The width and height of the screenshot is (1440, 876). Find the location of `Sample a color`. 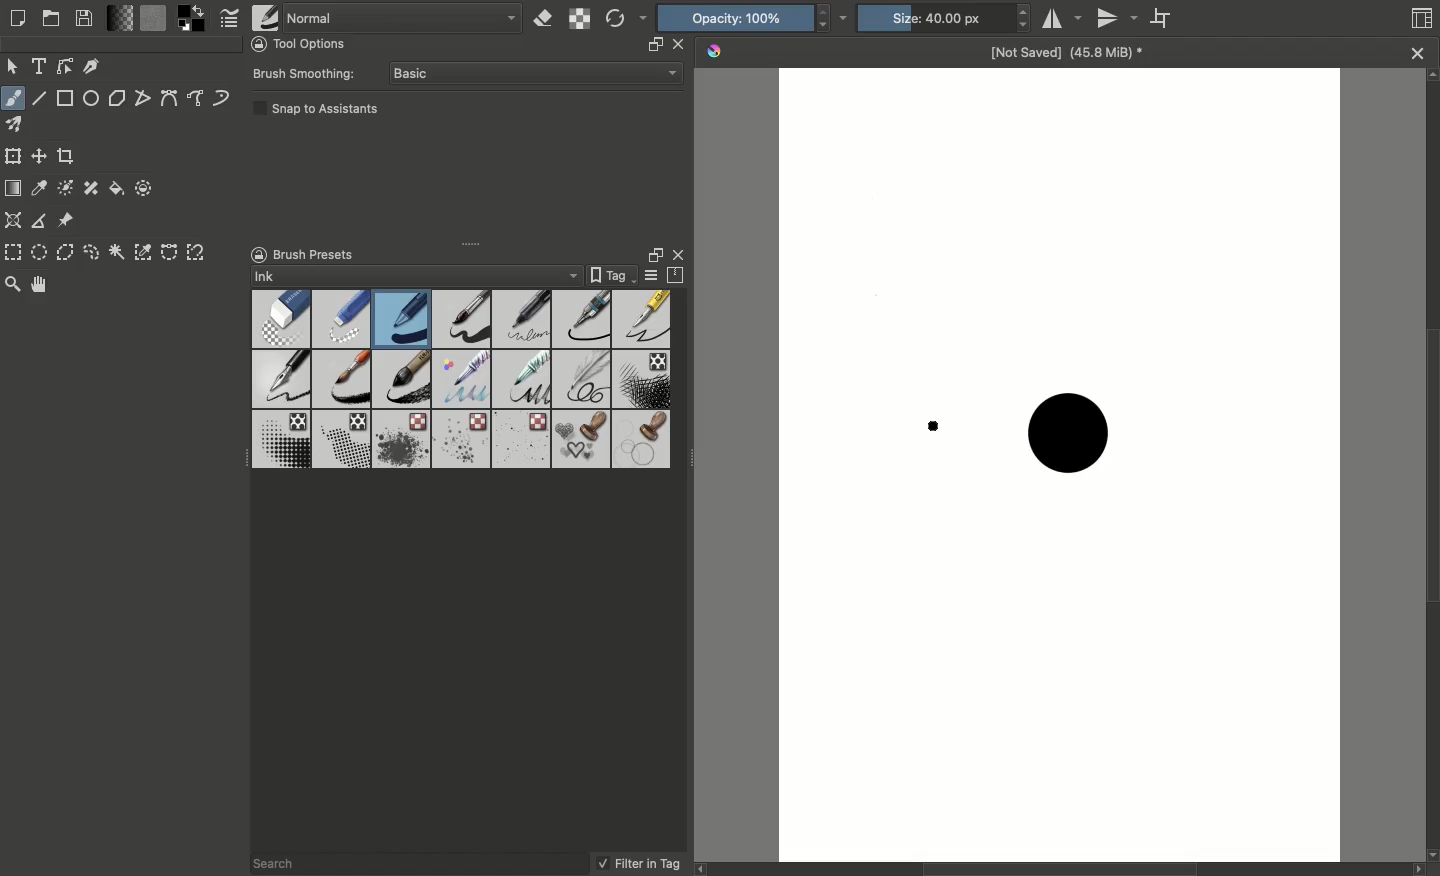

Sample a color is located at coordinates (41, 188).